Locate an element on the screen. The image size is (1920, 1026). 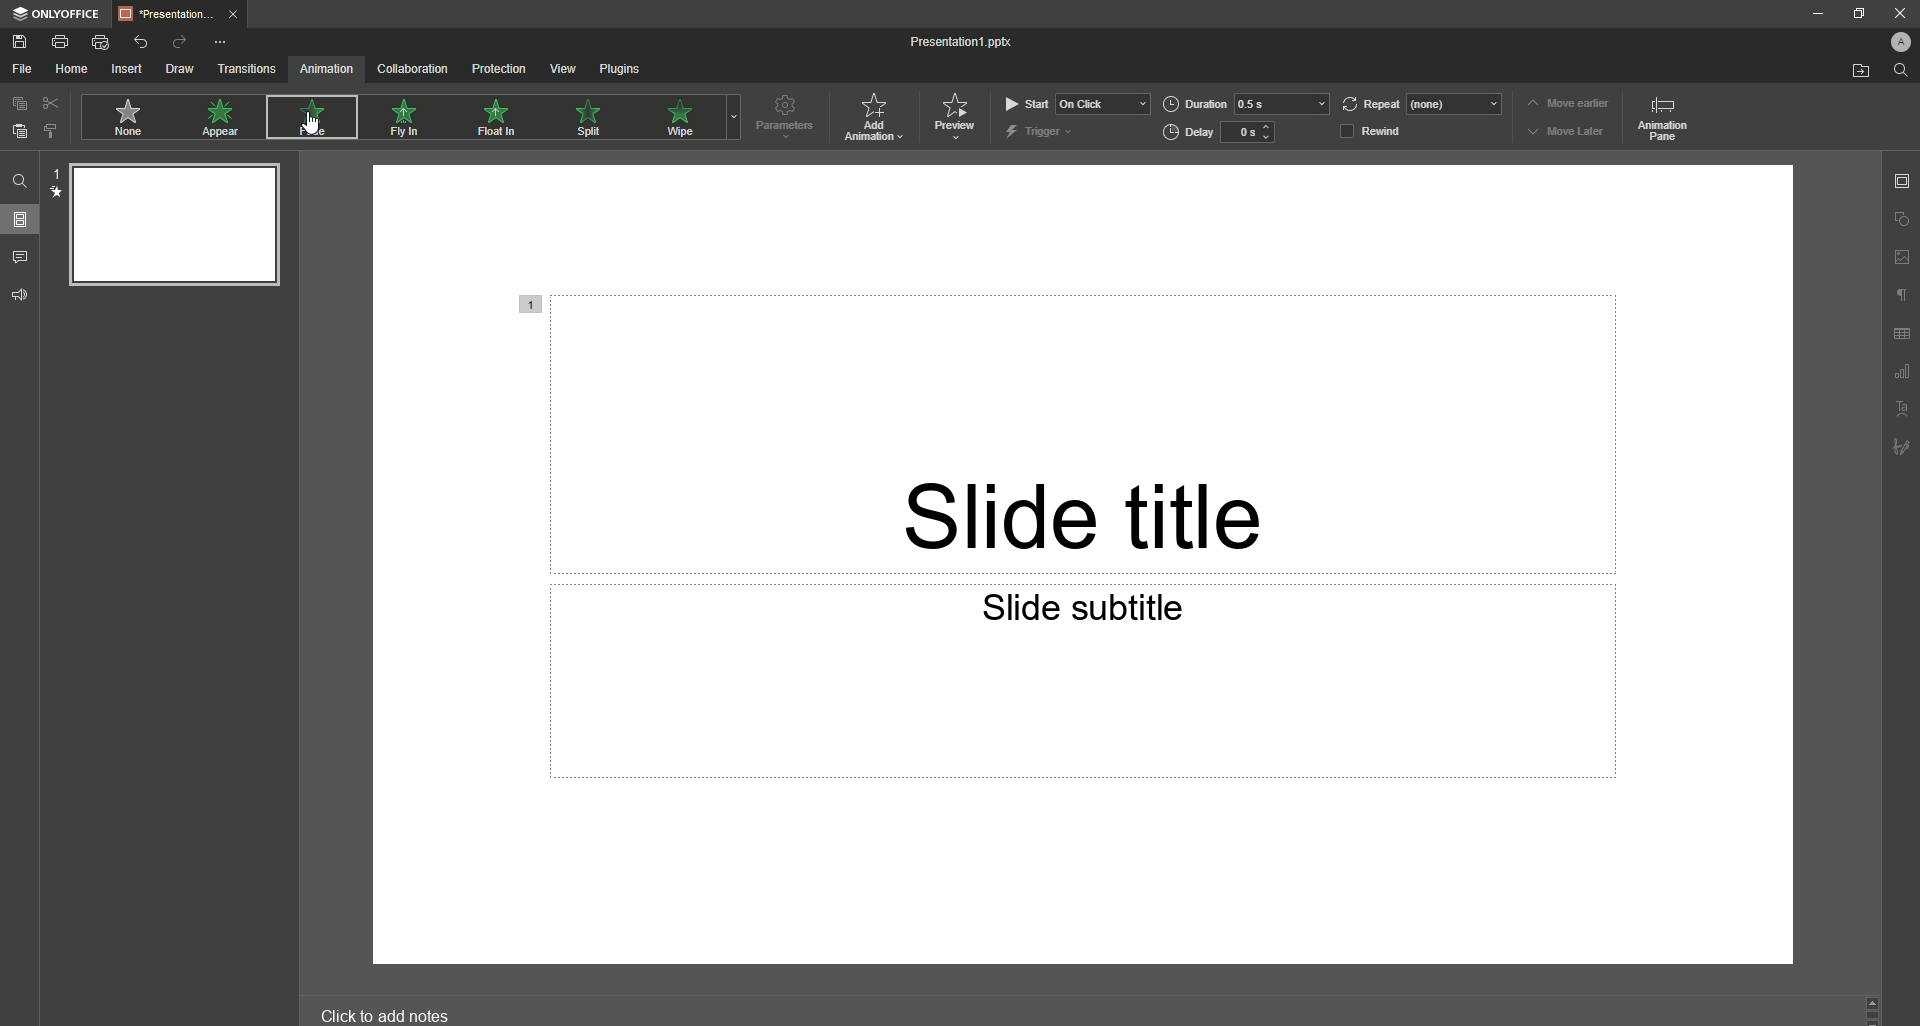
Minimize is located at coordinates (1816, 13).